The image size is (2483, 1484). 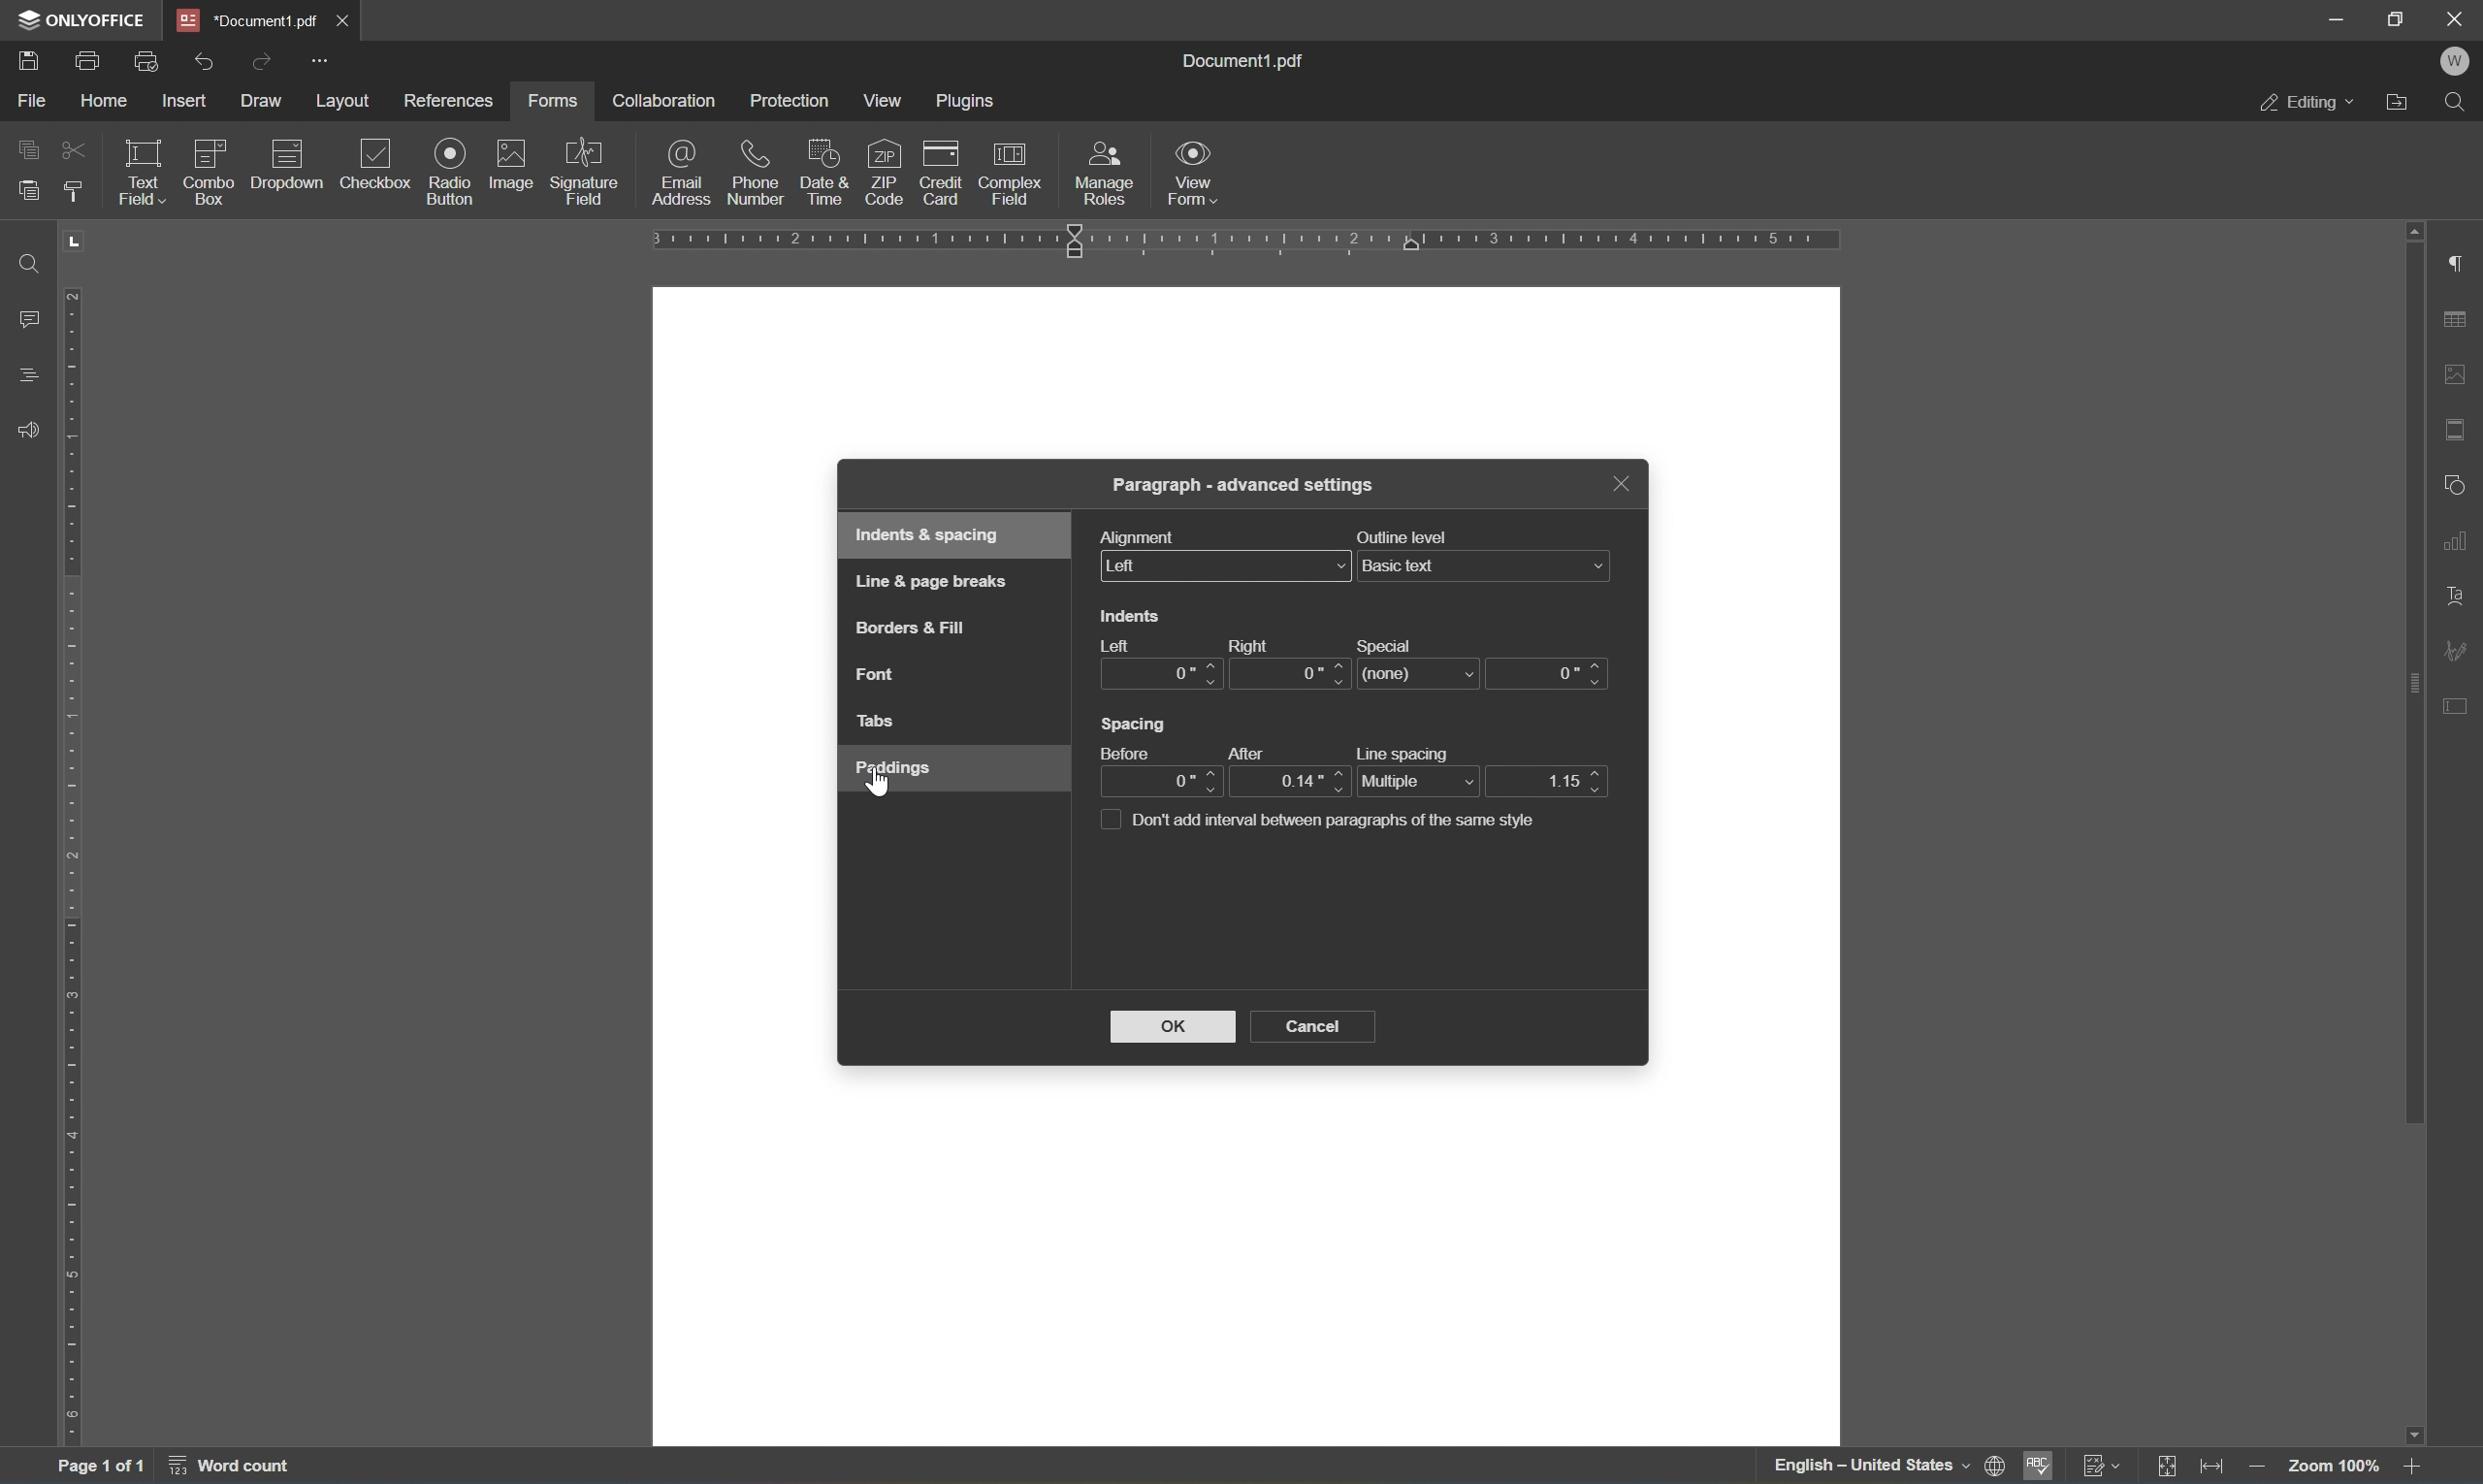 I want to click on font, so click(x=880, y=674).